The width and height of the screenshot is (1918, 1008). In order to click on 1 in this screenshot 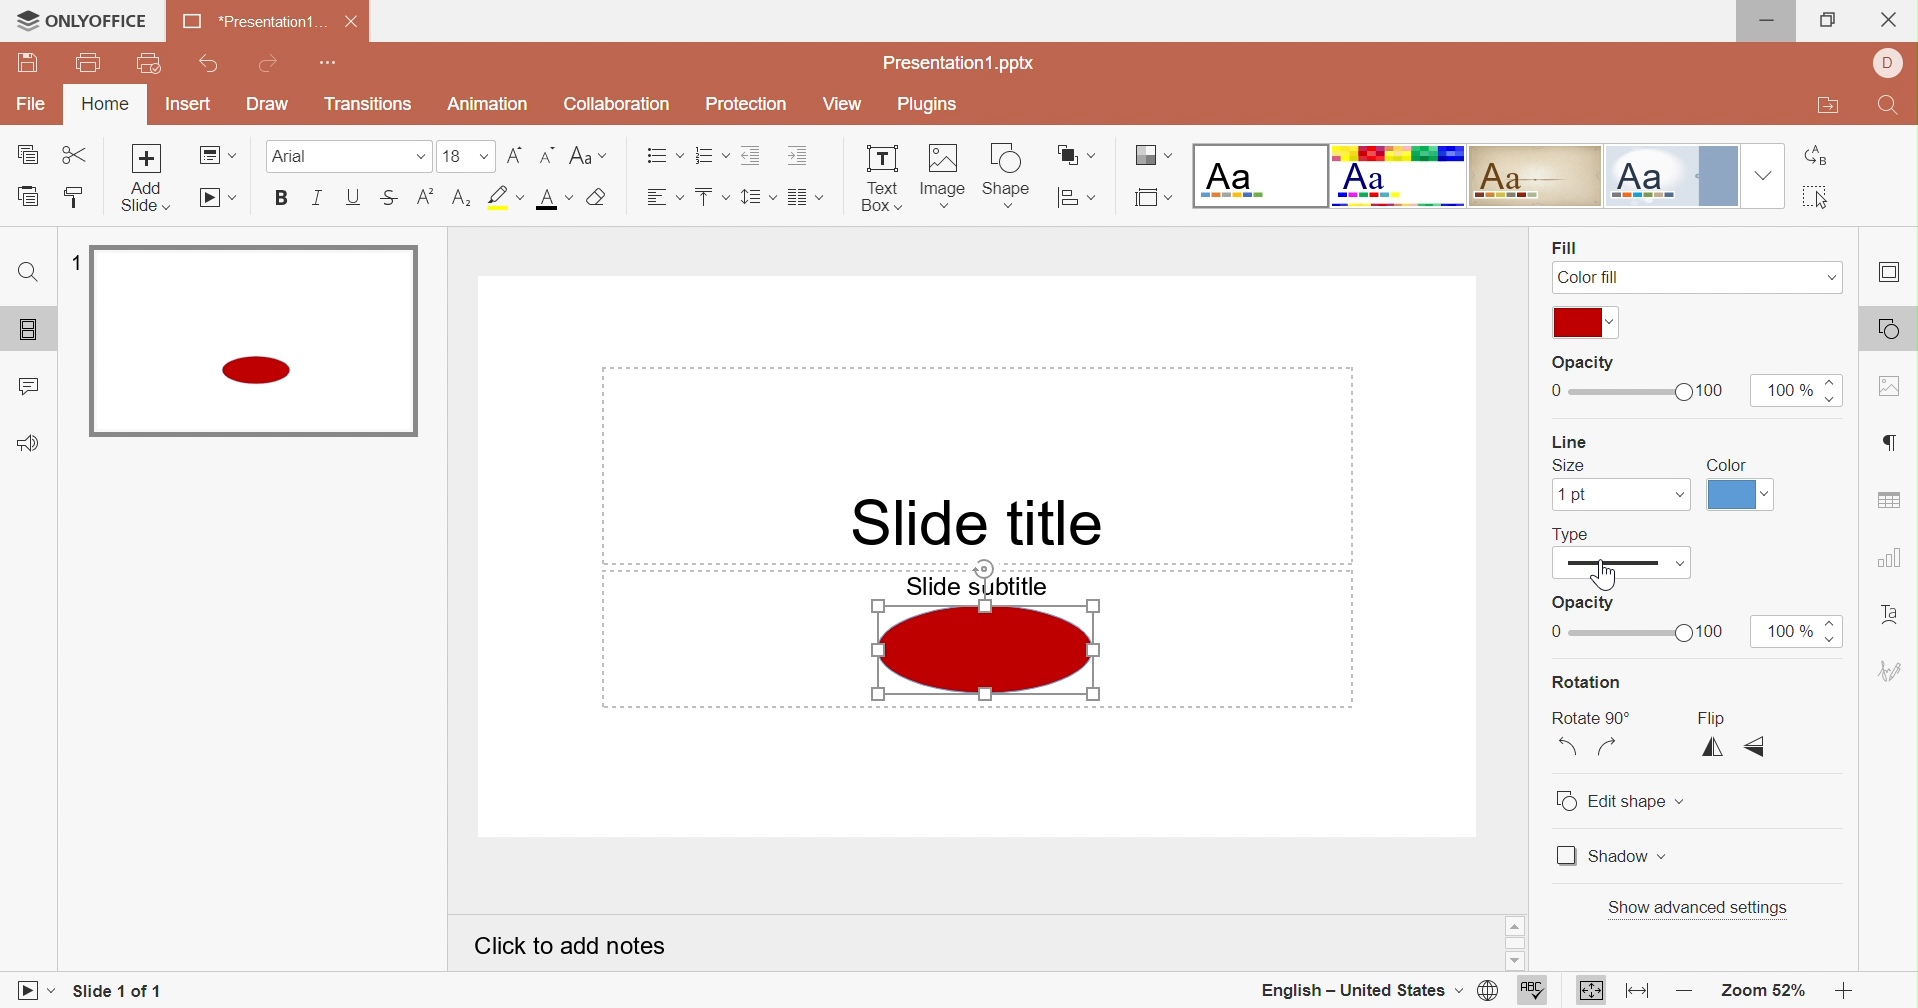, I will do `click(78, 264)`.